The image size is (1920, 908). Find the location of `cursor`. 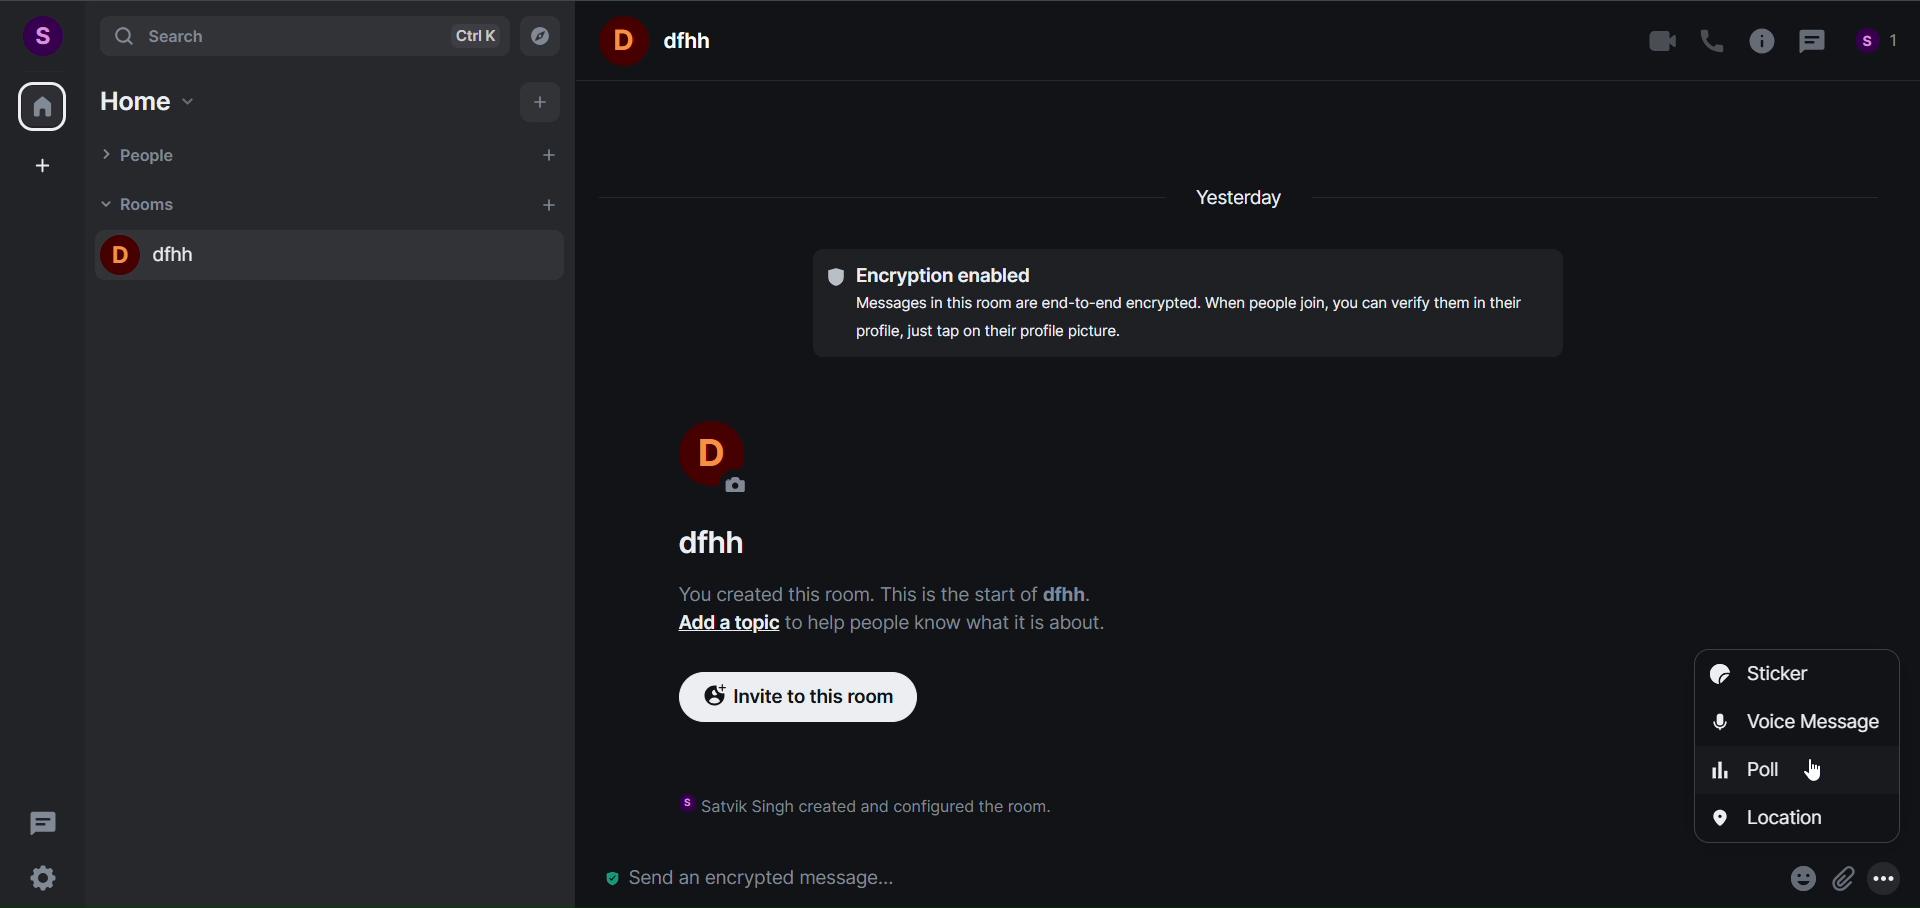

cursor is located at coordinates (1815, 773).